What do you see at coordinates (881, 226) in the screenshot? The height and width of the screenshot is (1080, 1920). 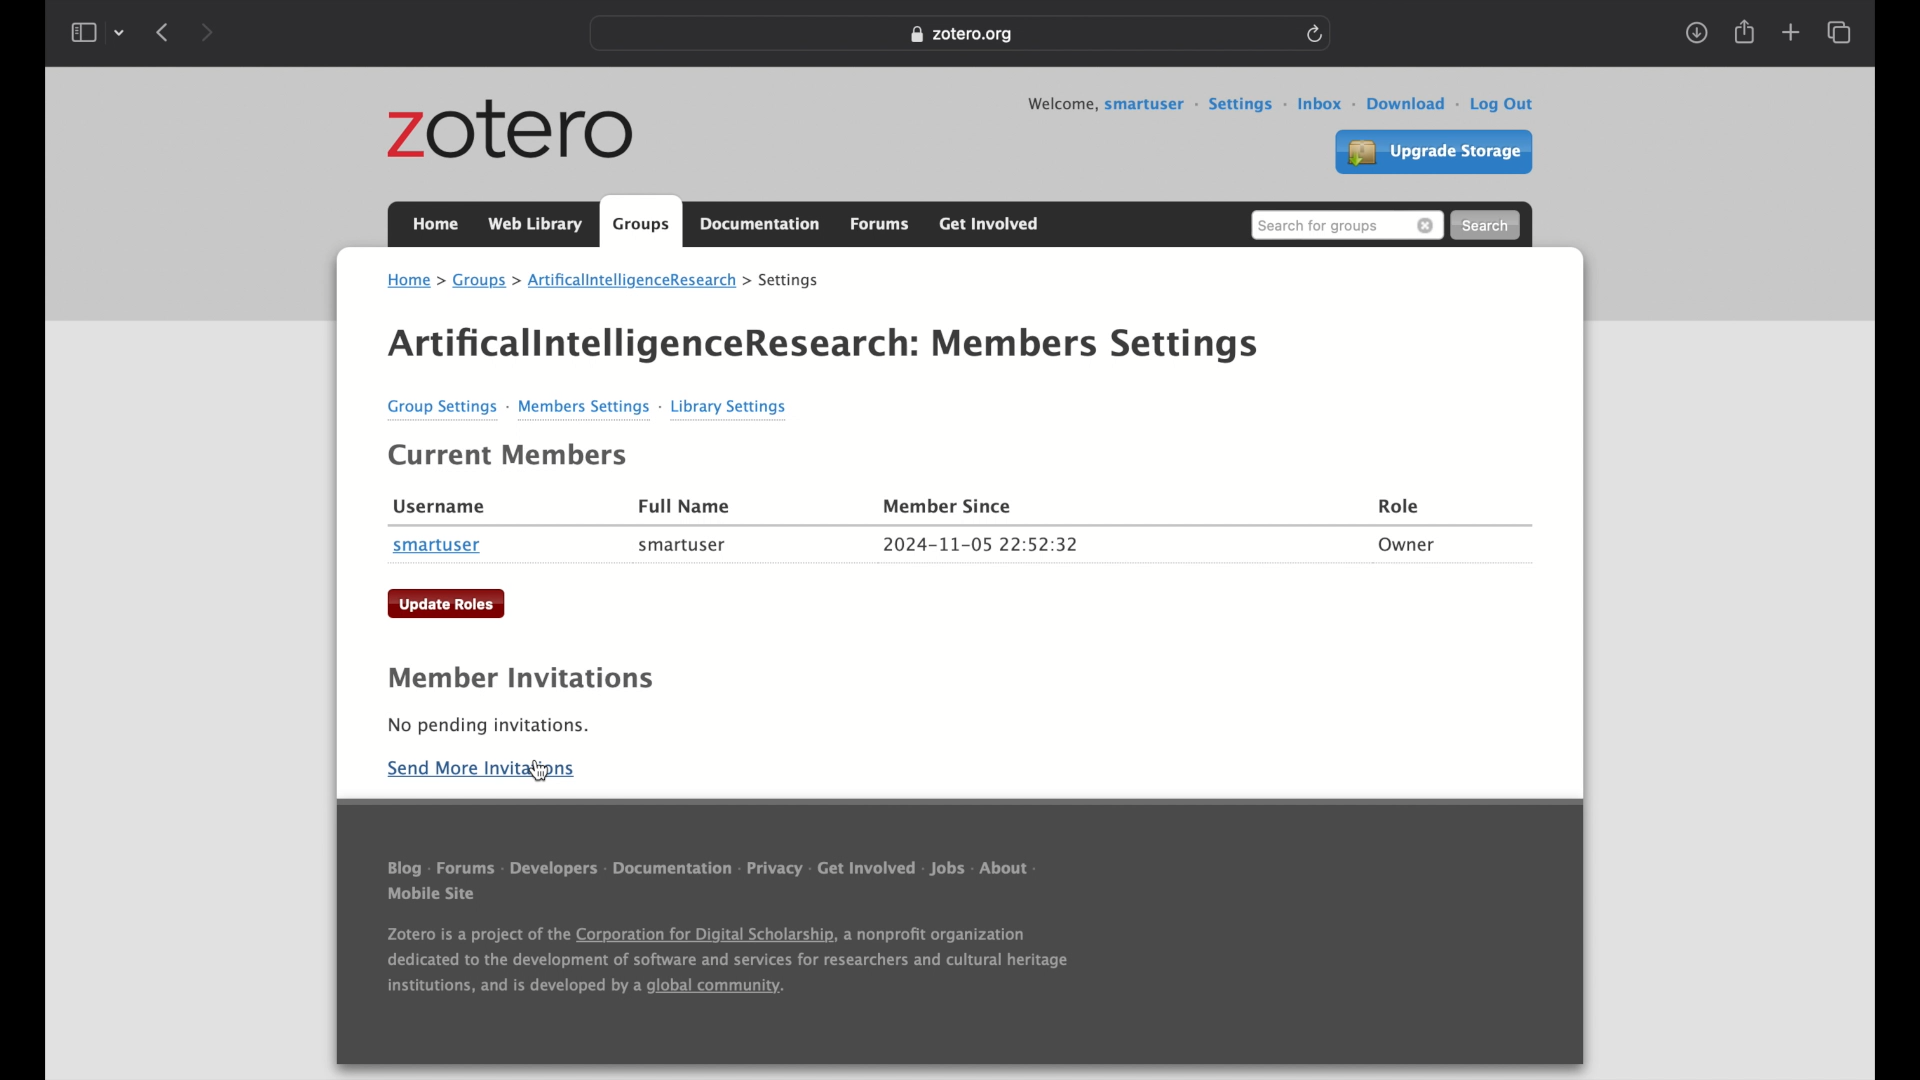 I see `forums` at bounding box center [881, 226].